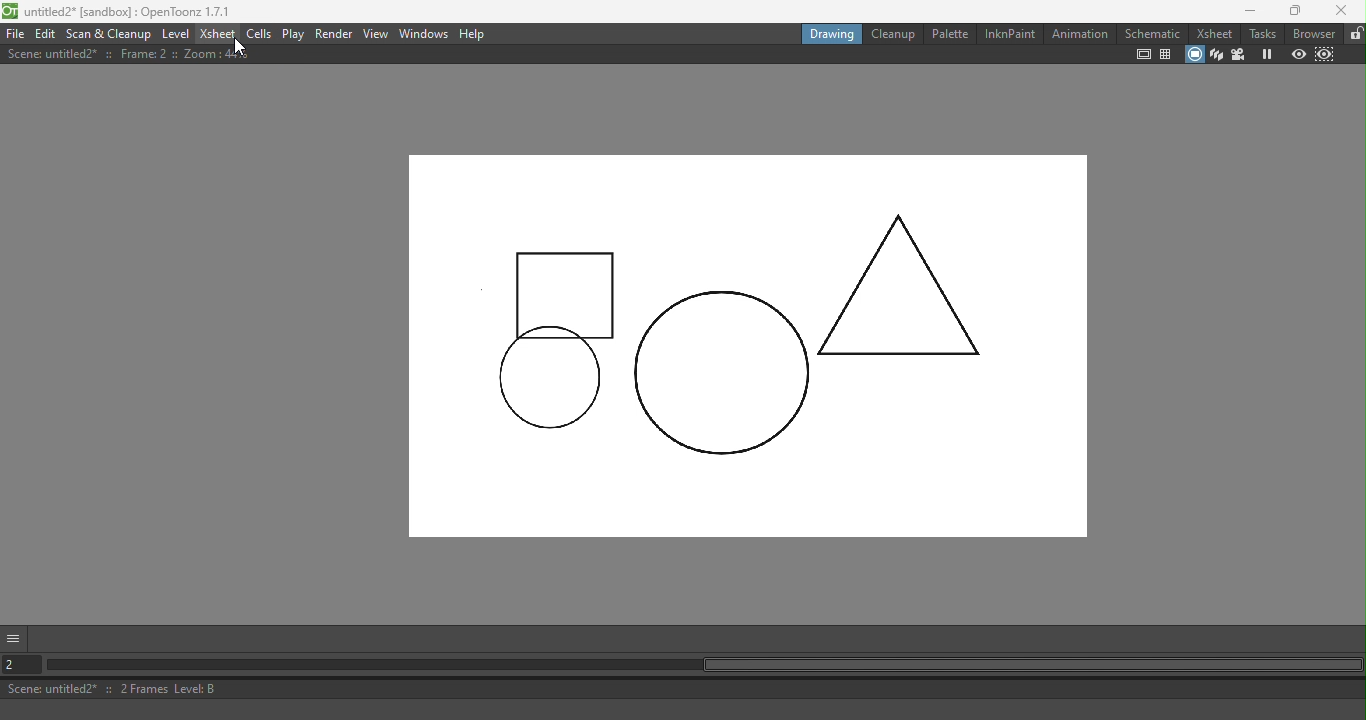 This screenshot has width=1366, height=720. I want to click on File, so click(15, 33).